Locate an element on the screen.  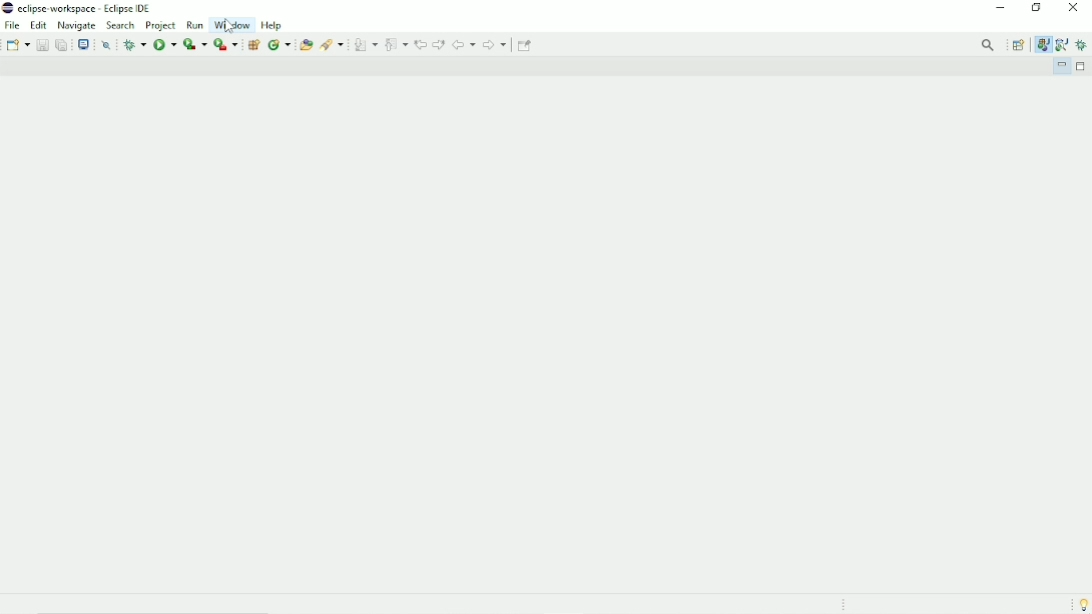
New is located at coordinates (18, 44).